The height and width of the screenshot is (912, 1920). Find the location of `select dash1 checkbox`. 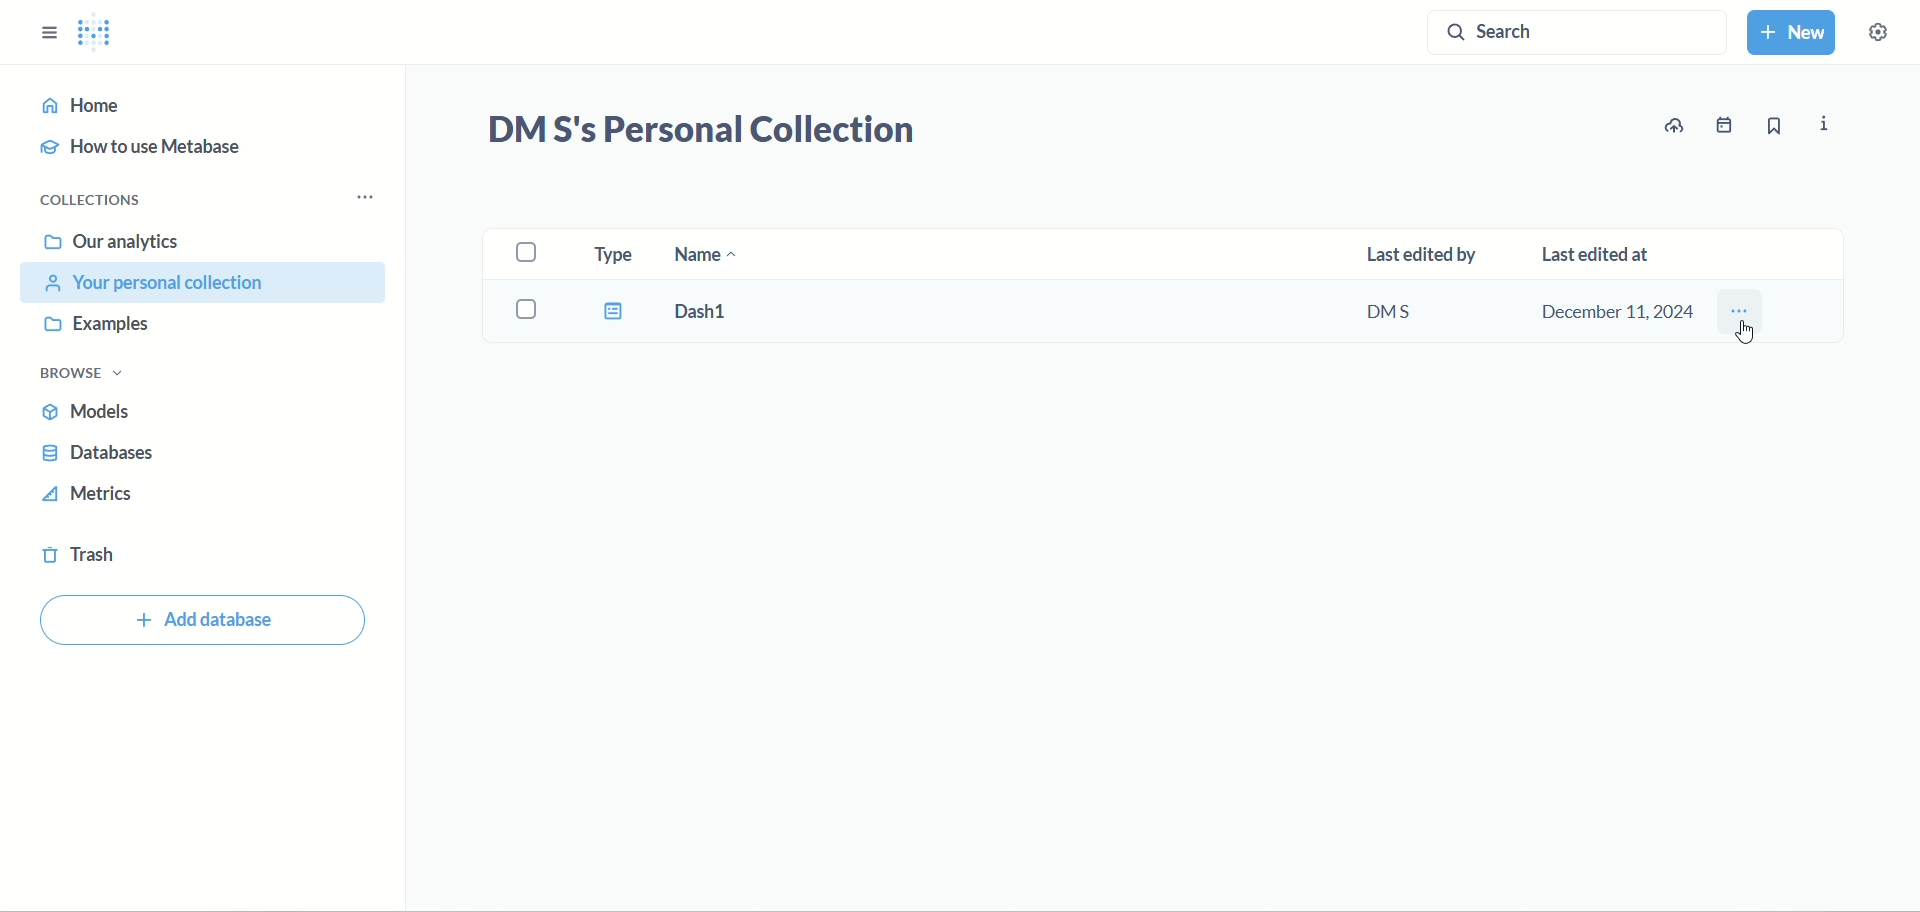

select dash1 checkbox is located at coordinates (530, 310).